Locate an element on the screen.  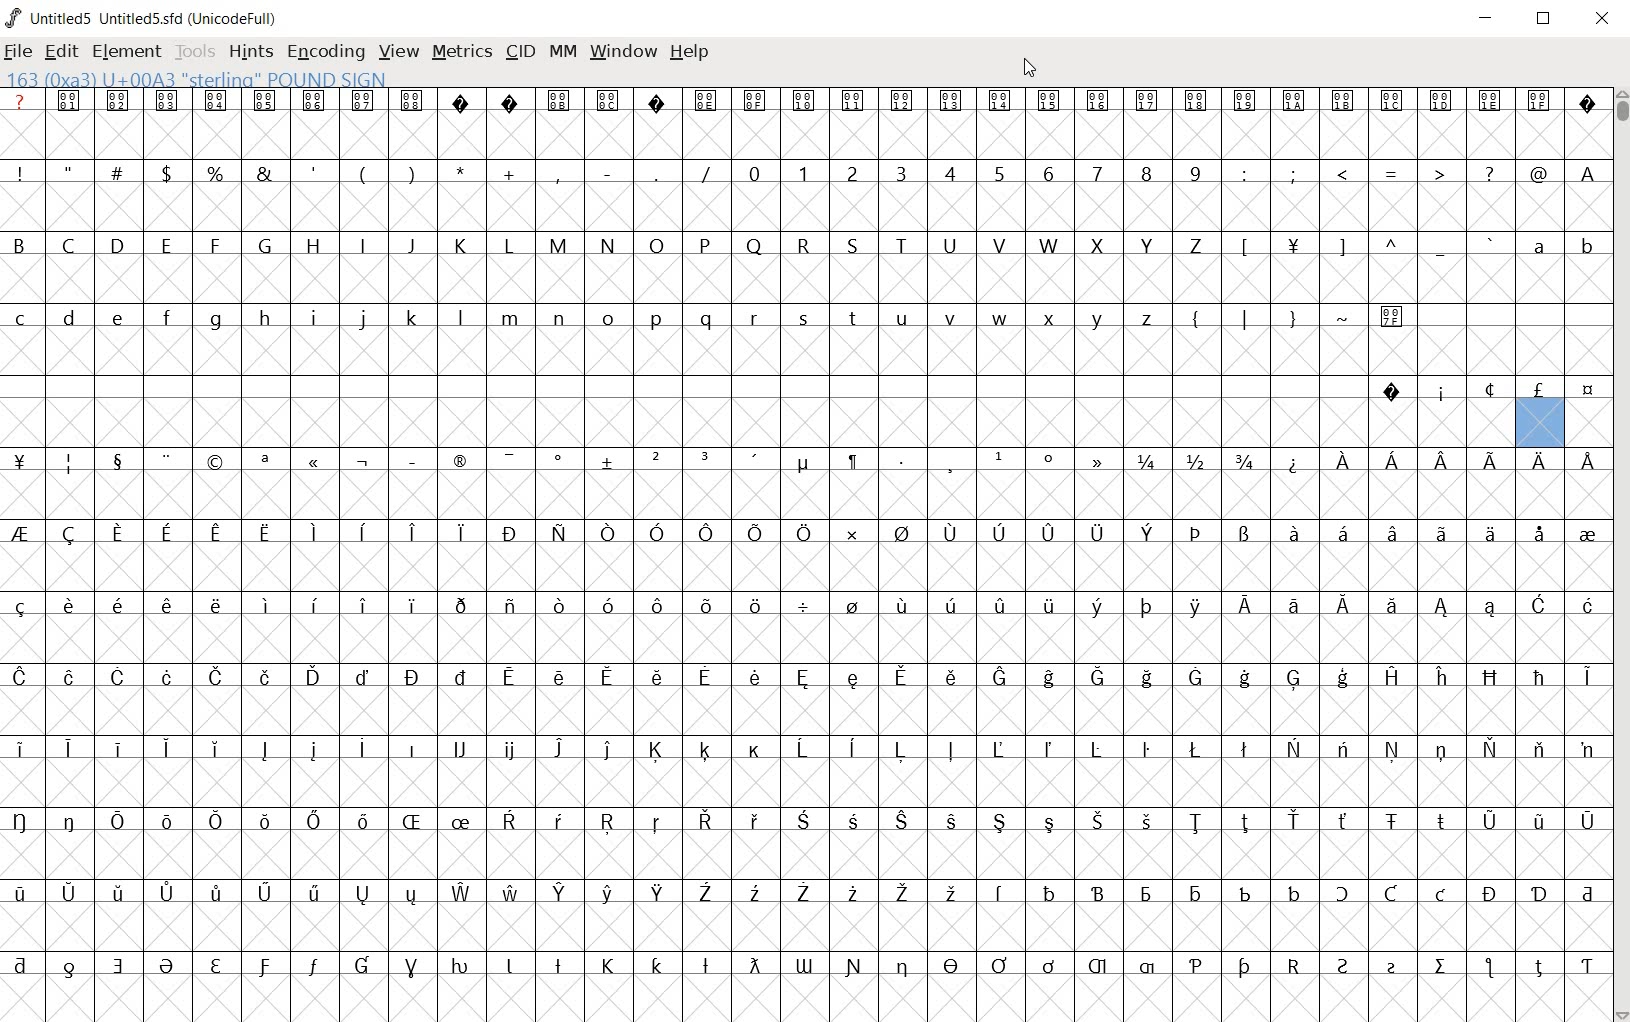
Symbol is located at coordinates (362, 462).